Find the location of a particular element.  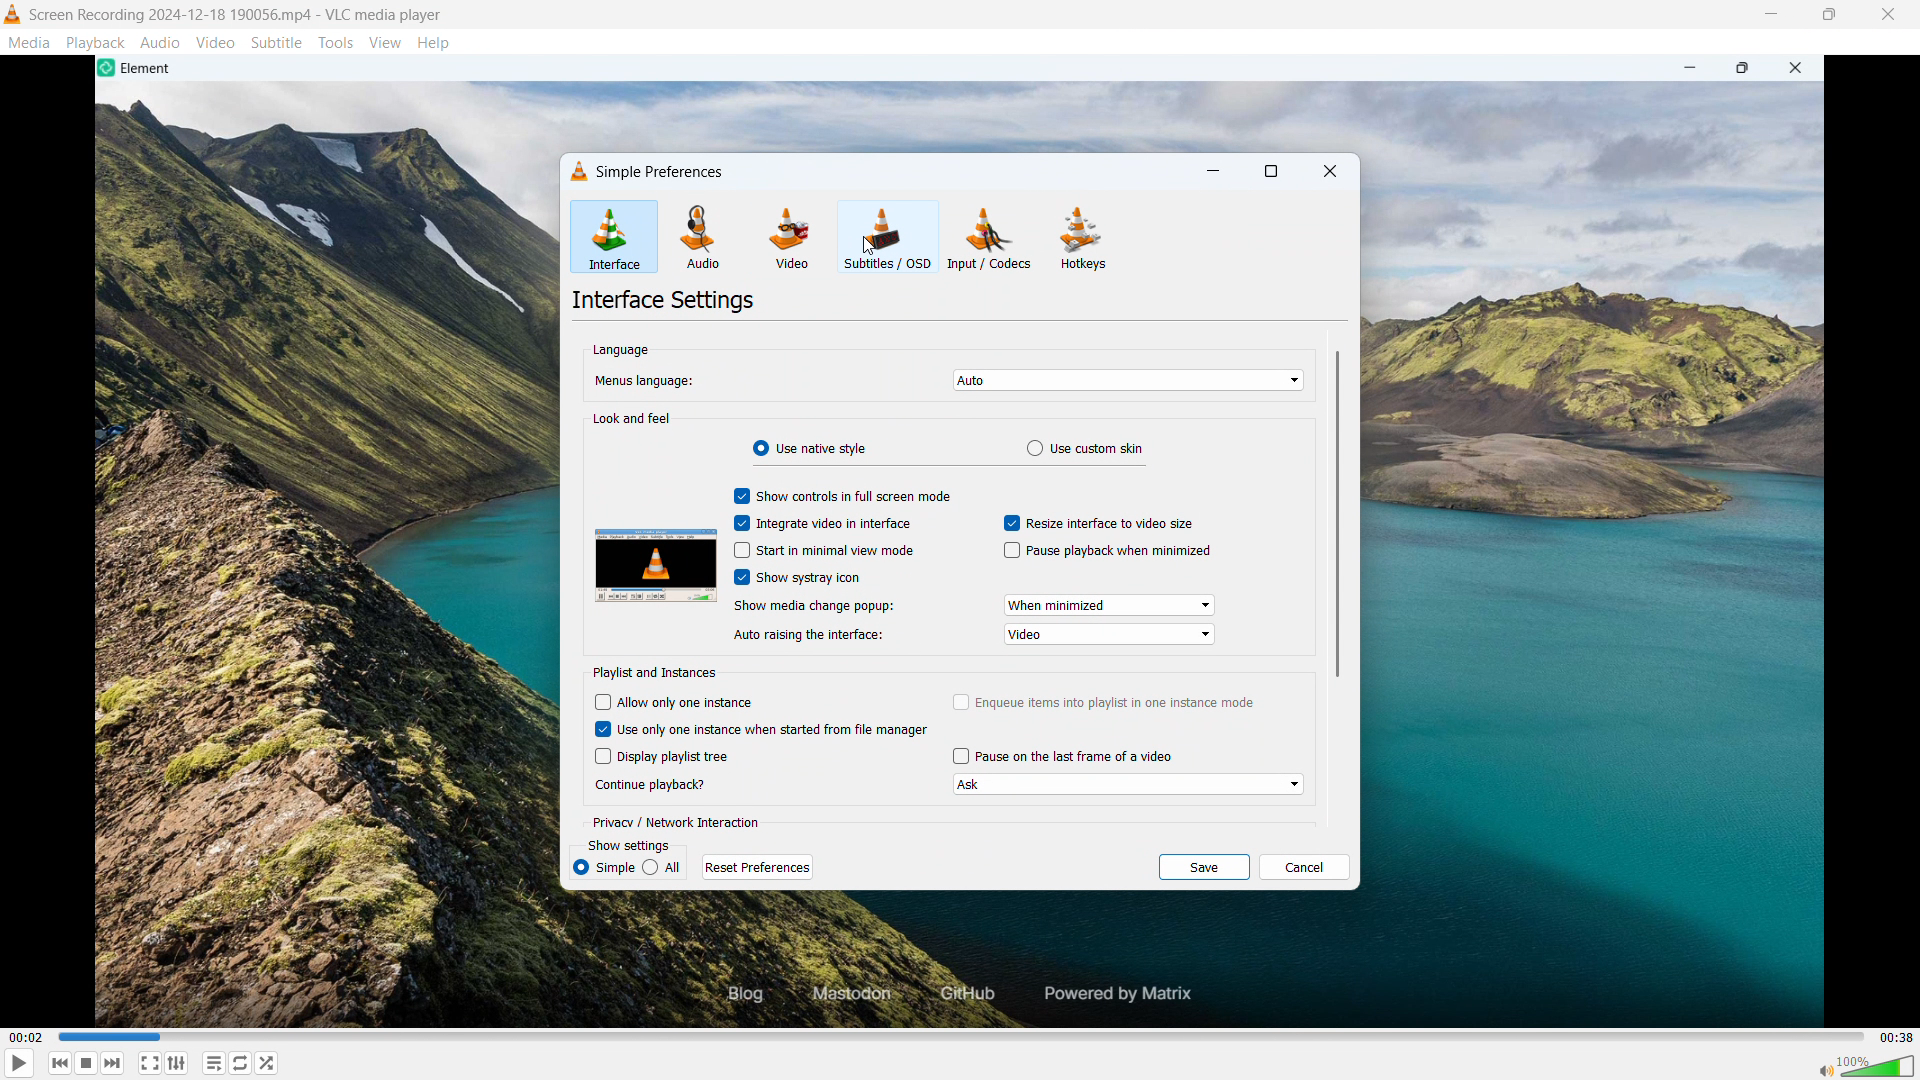

Blog is located at coordinates (751, 999).